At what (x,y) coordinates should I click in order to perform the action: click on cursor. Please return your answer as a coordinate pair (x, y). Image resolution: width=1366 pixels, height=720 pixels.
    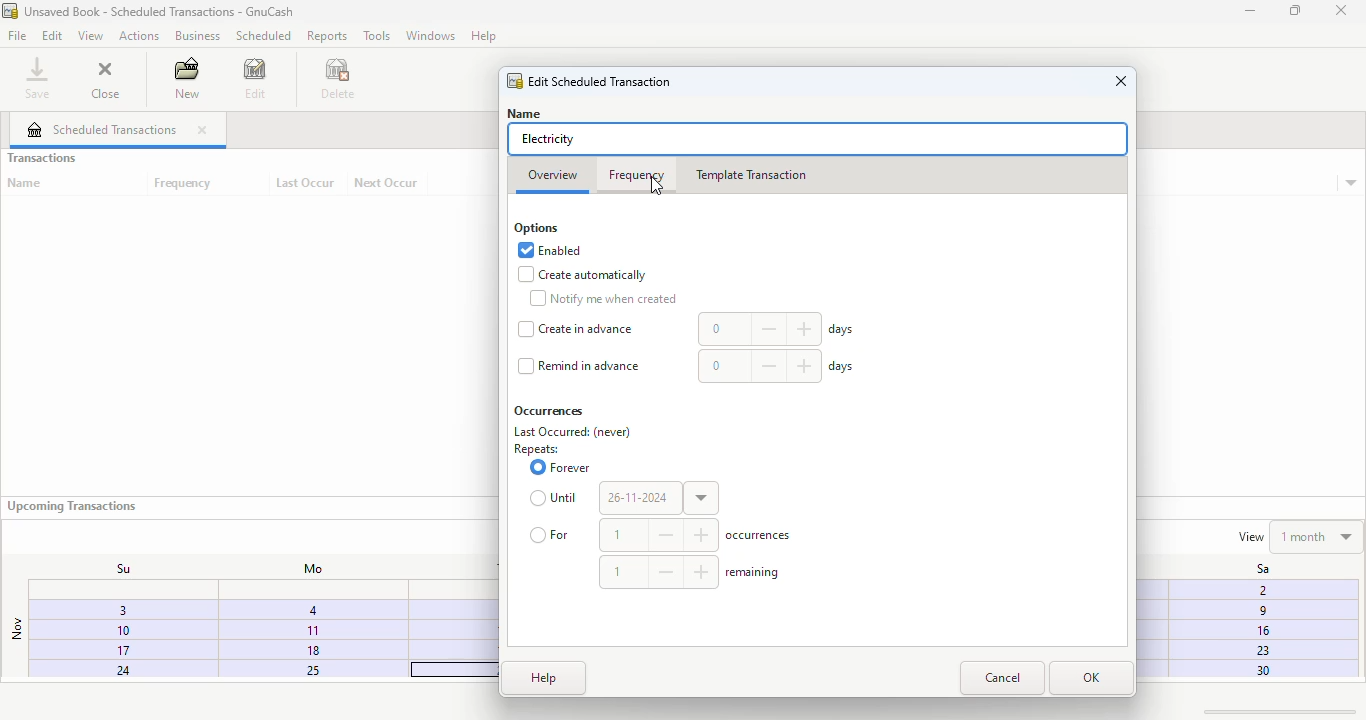
    Looking at the image, I should click on (656, 187).